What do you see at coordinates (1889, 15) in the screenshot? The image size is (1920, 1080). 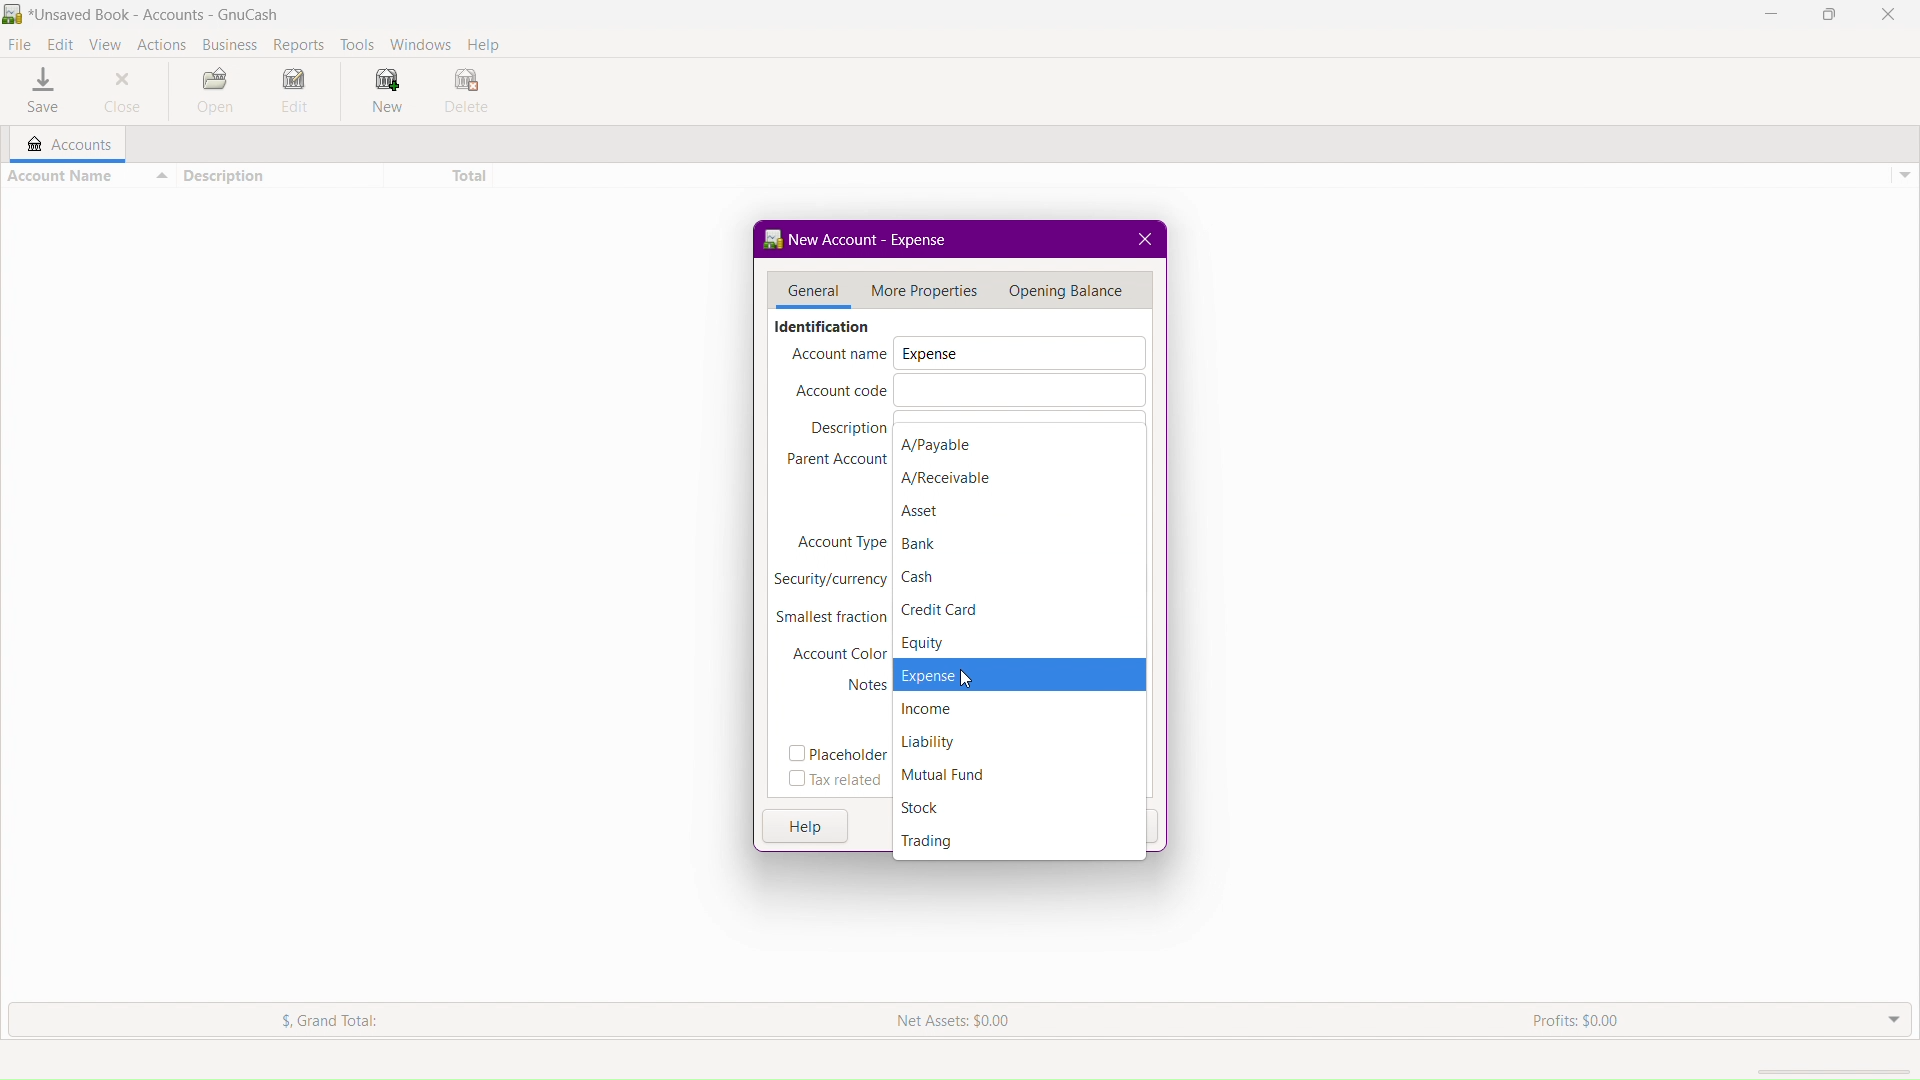 I see `Close` at bounding box center [1889, 15].